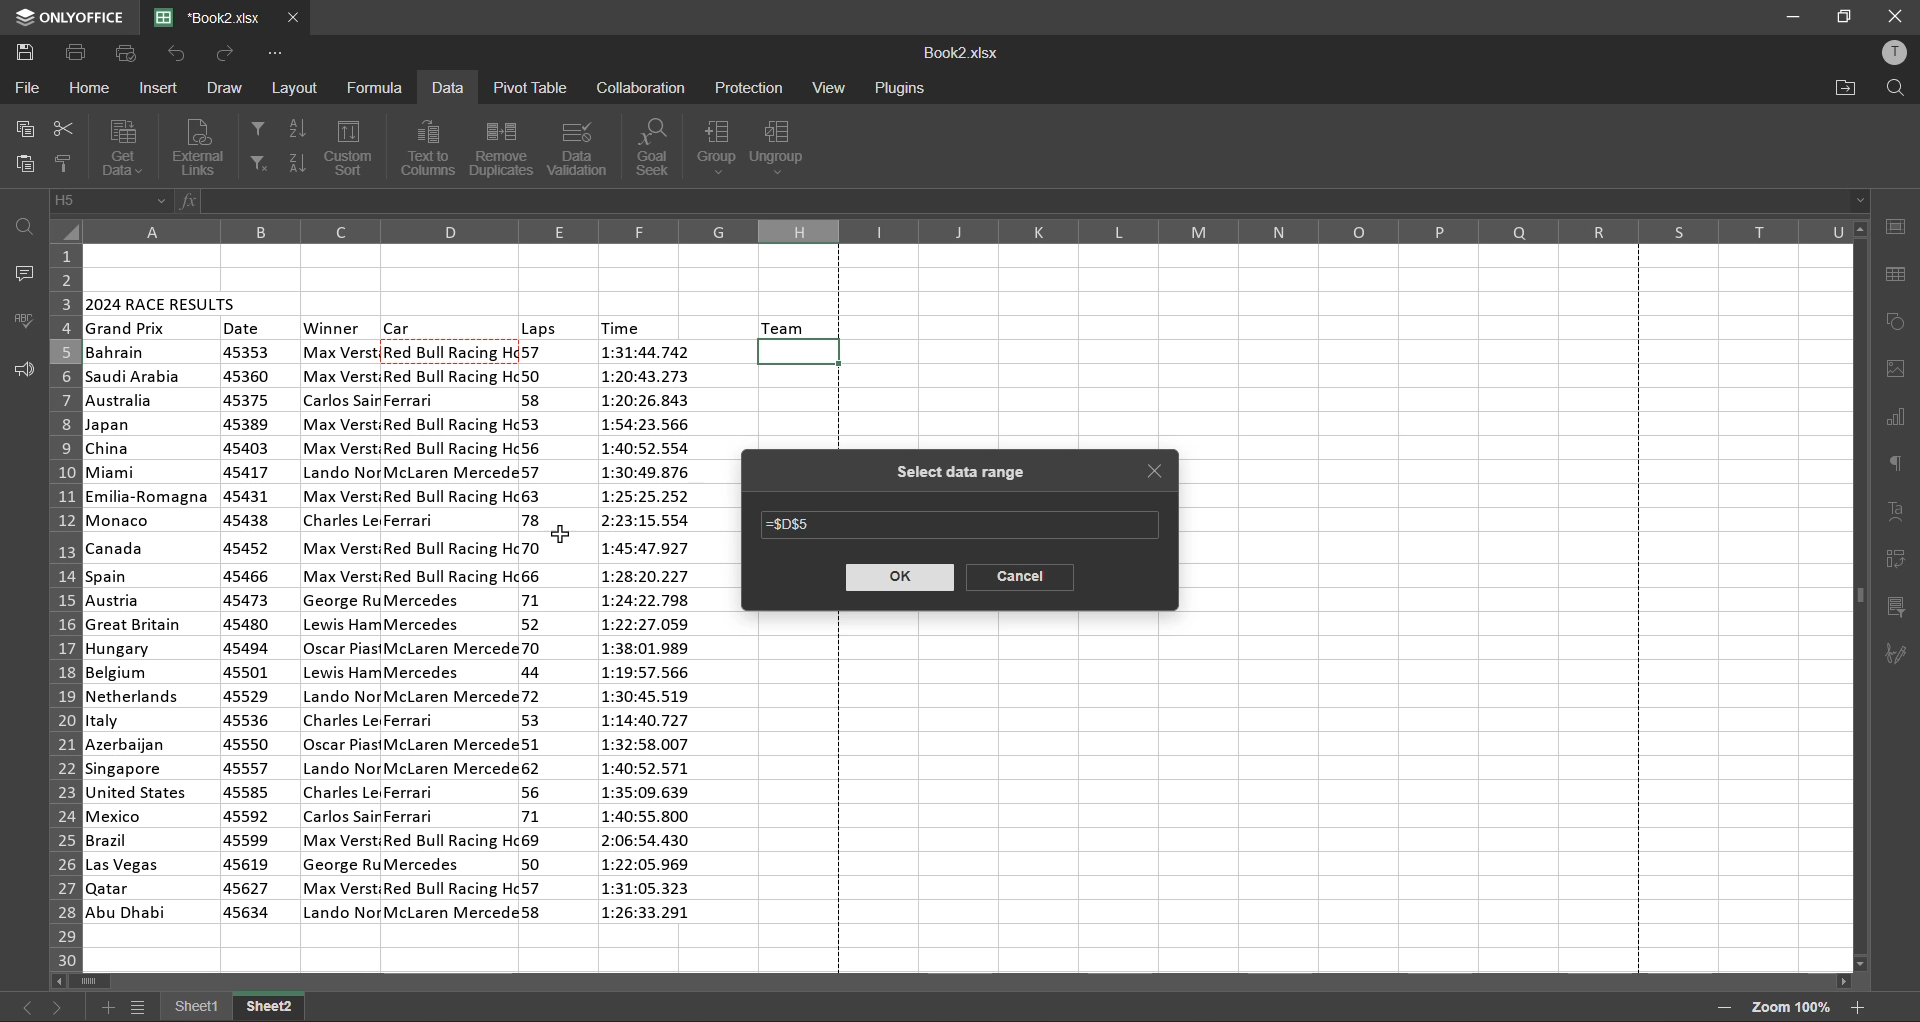 The image size is (1920, 1022). What do you see at coordinates (353, 148) in the screenshot?
I see `custom sort` at bounding box center [353, 148].